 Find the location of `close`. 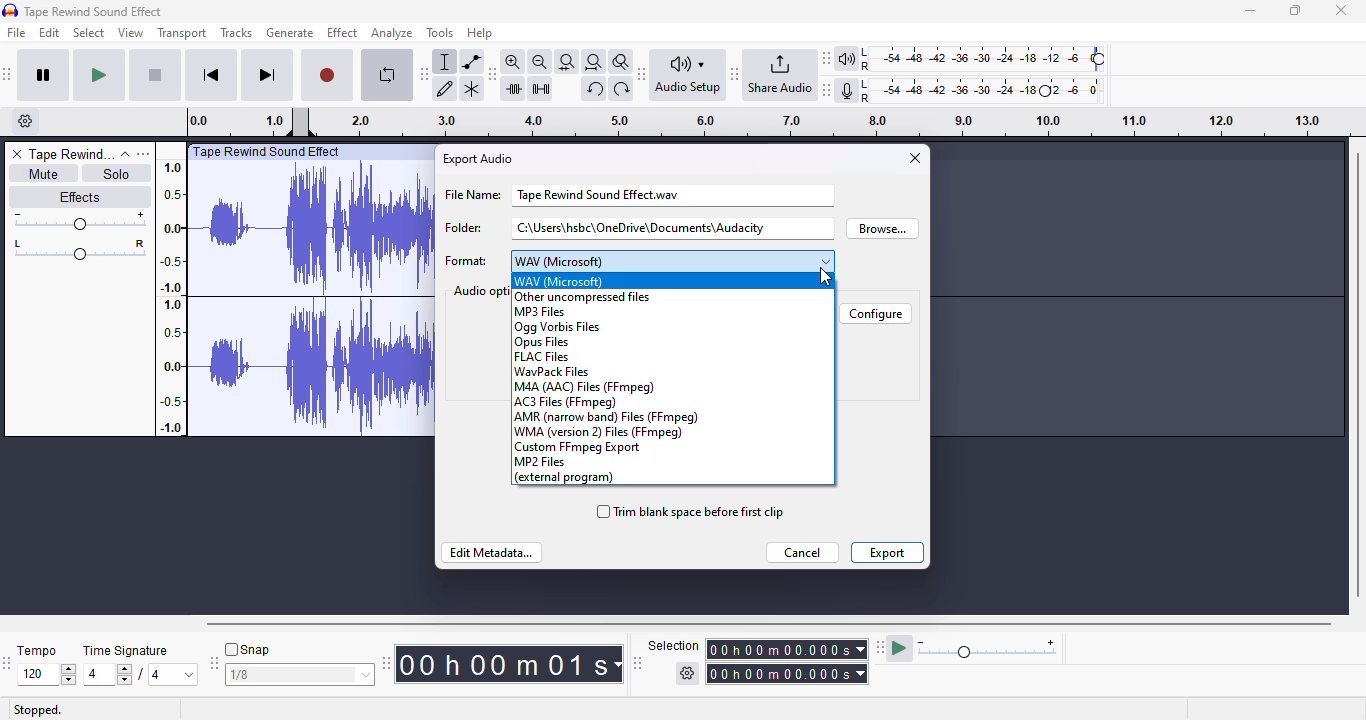

close is located at coordinates (916, 158).